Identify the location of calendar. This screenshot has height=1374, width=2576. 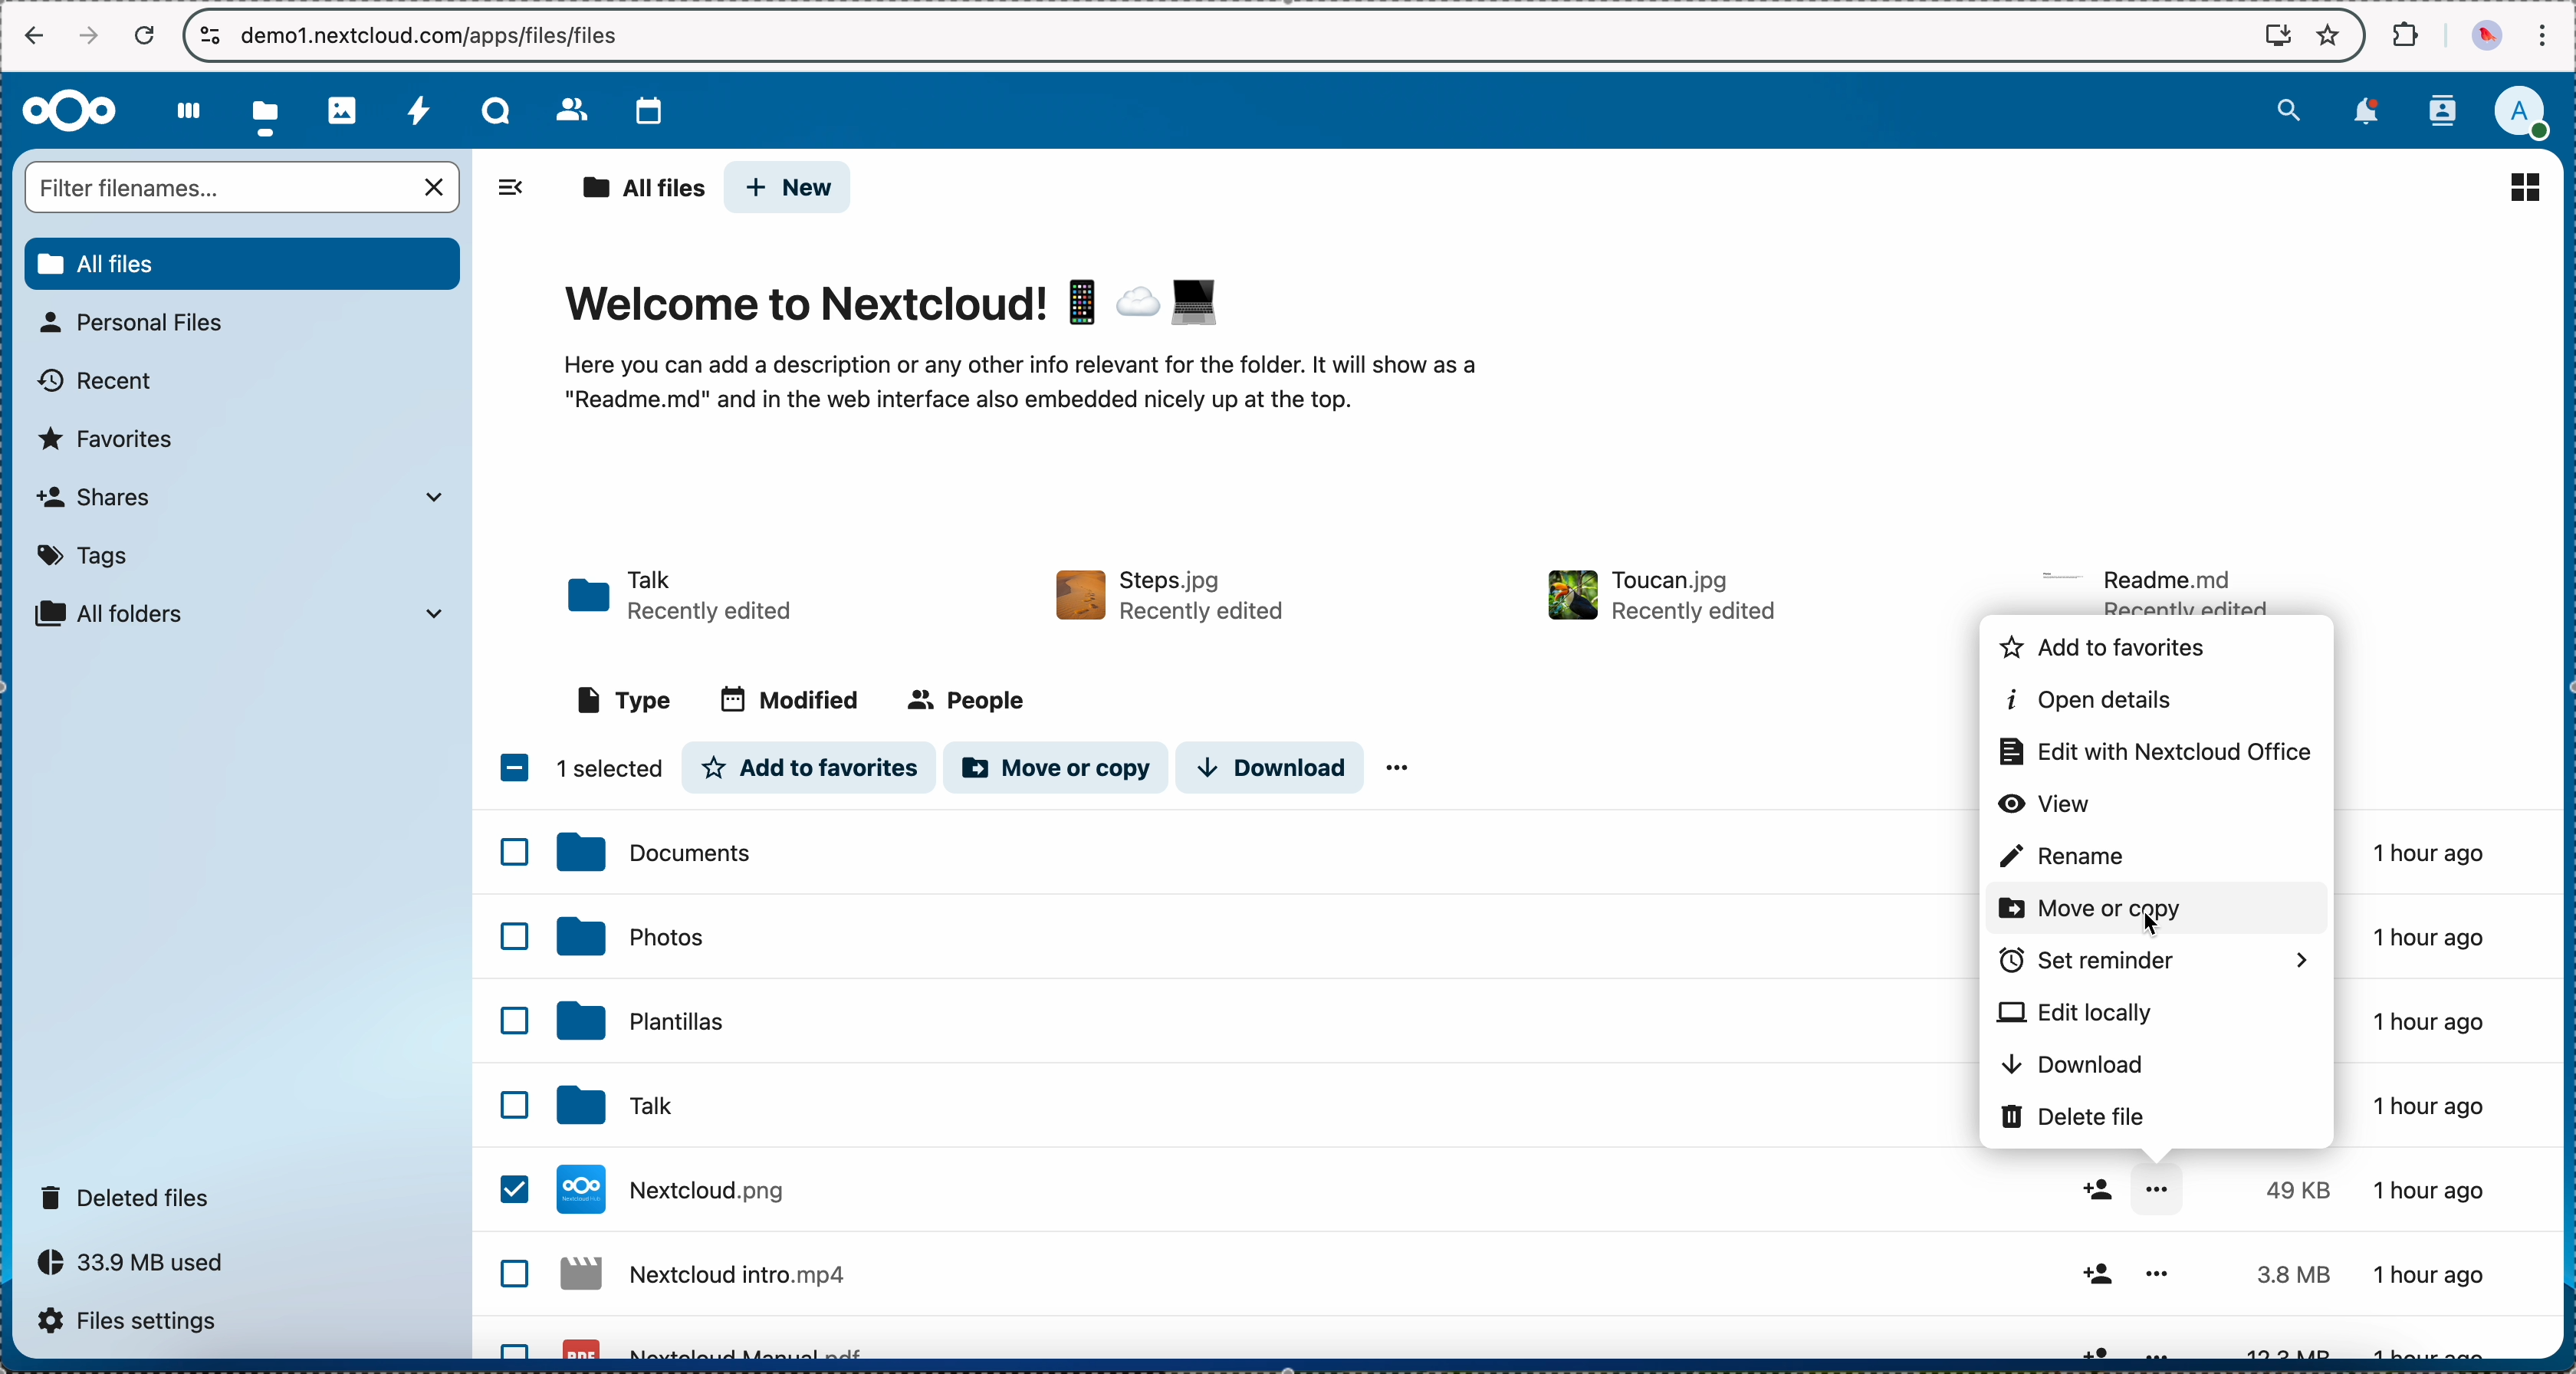
(641, 109).